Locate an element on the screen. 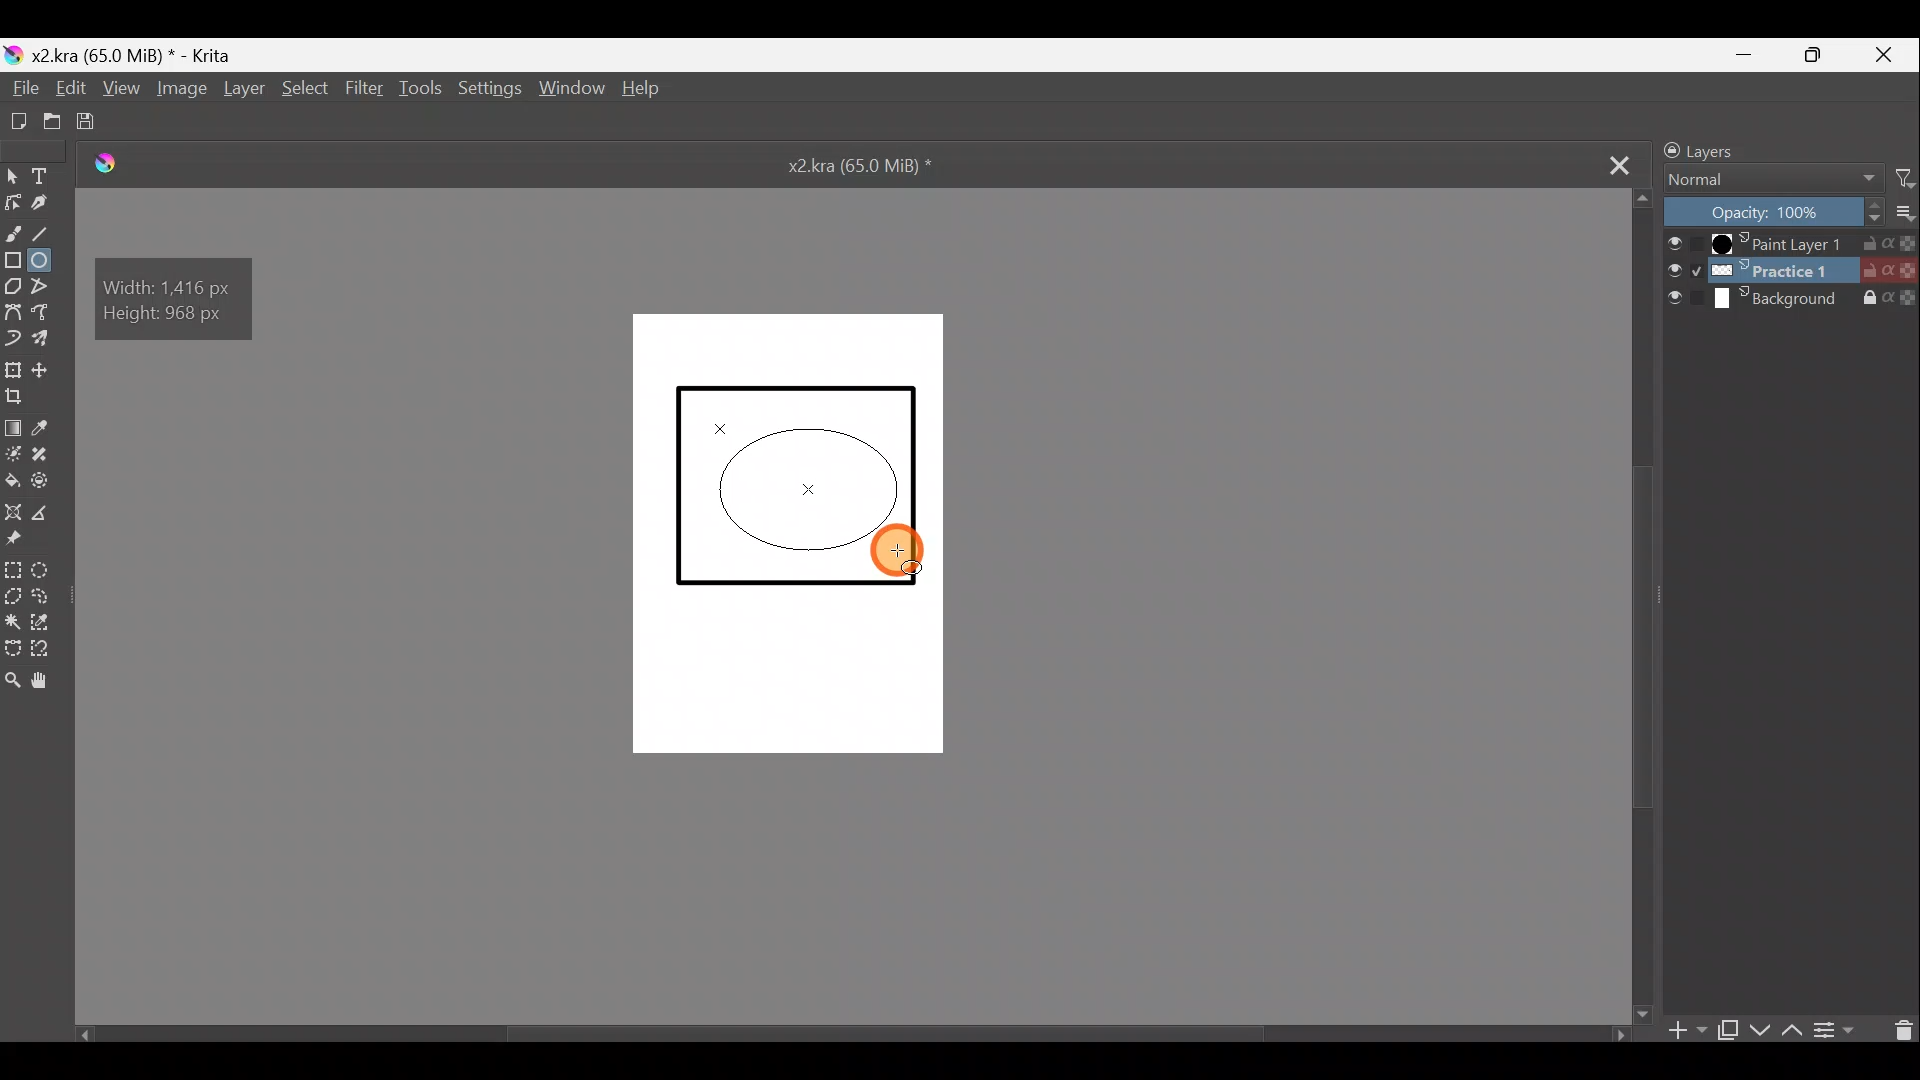  Height: 968 px is located at coordinates (176, 317).